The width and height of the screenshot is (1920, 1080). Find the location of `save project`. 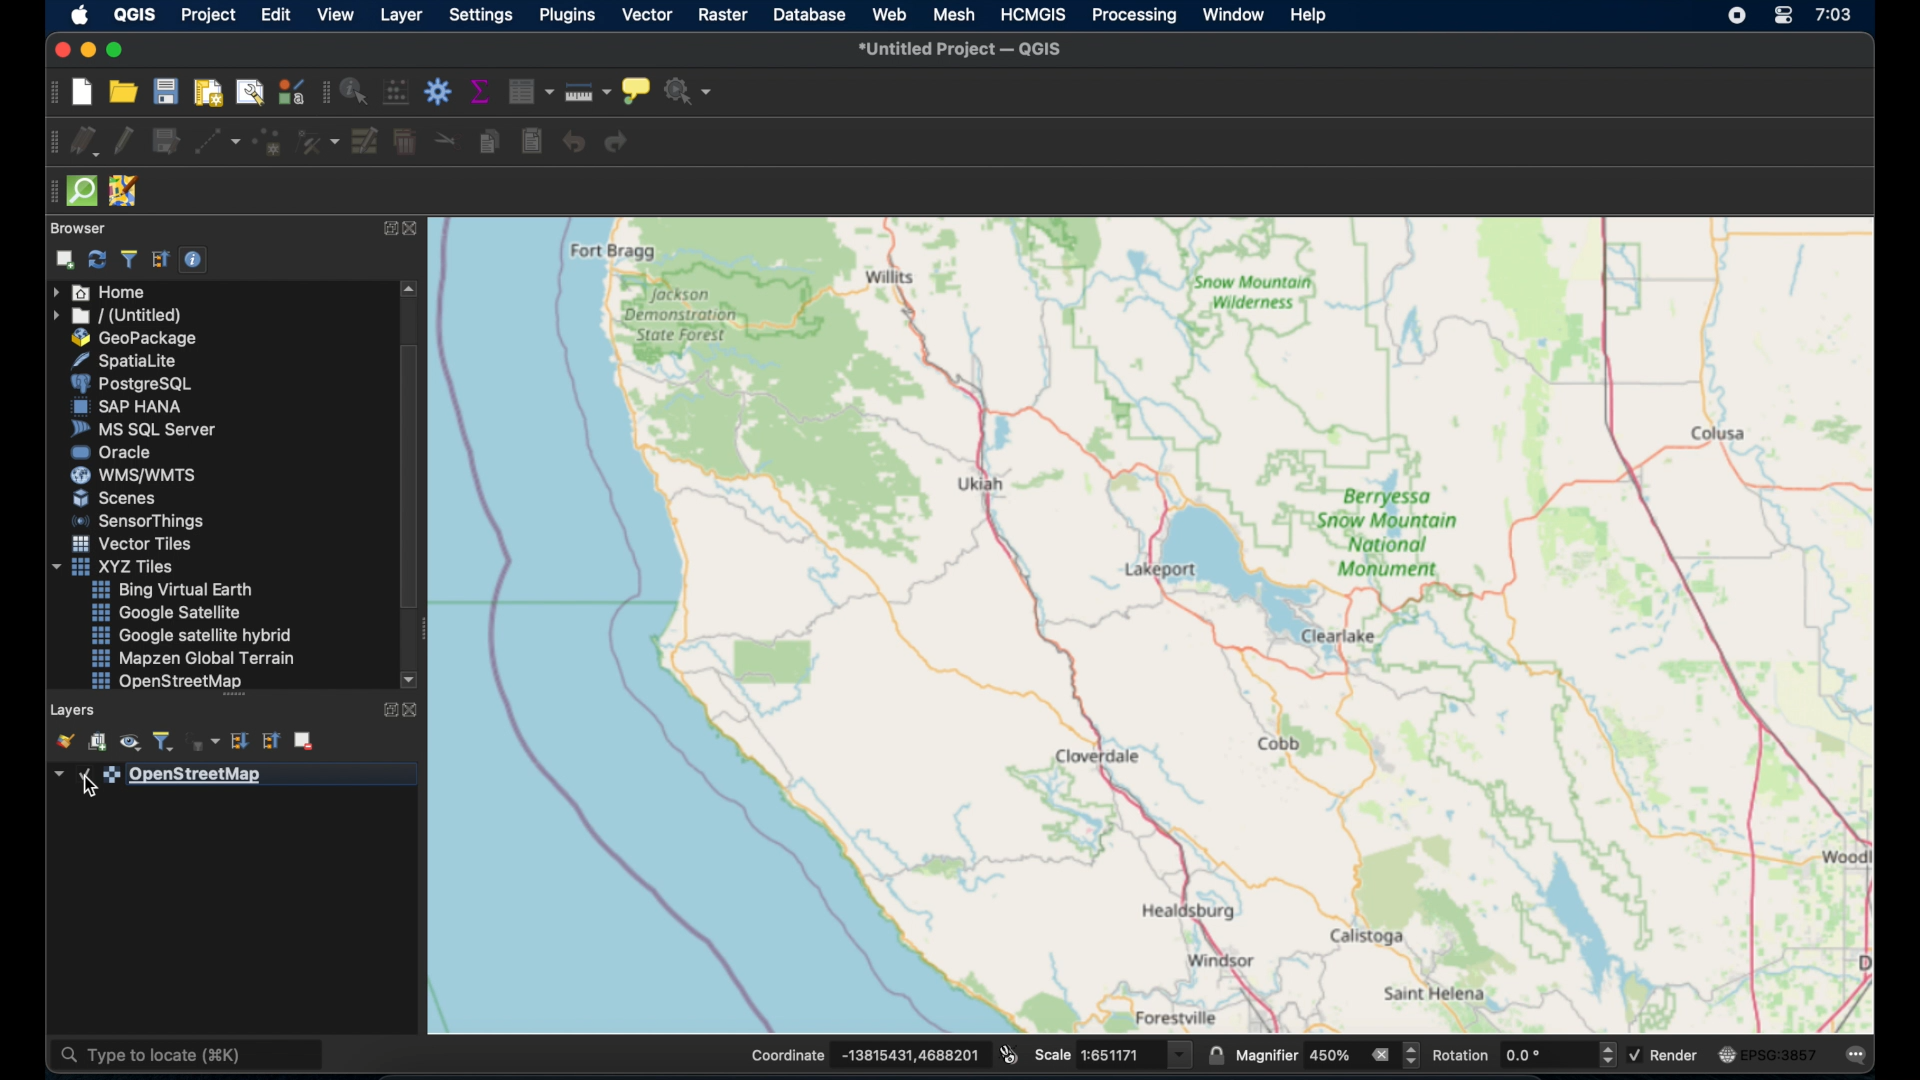

save project is located at coordinates (168, 92).